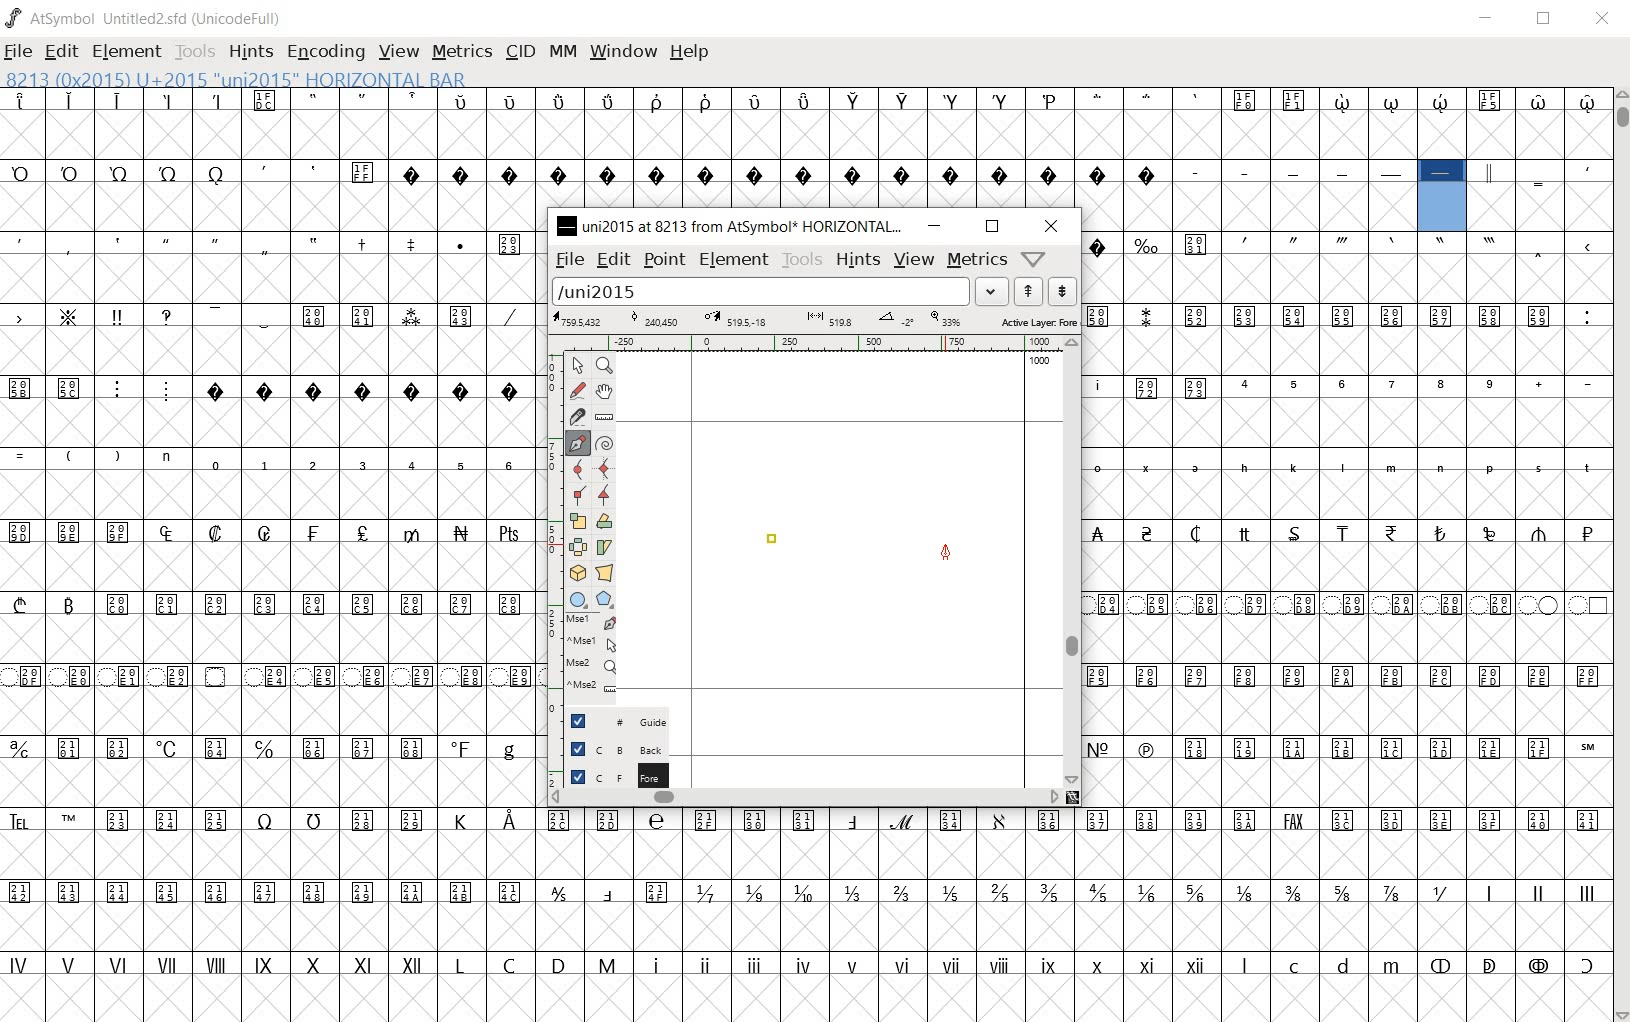 The image size is (1630, 1022). Describe the element at coordinates (577, 390) in the screenshot. I see `draw a freehand curve` at that location.